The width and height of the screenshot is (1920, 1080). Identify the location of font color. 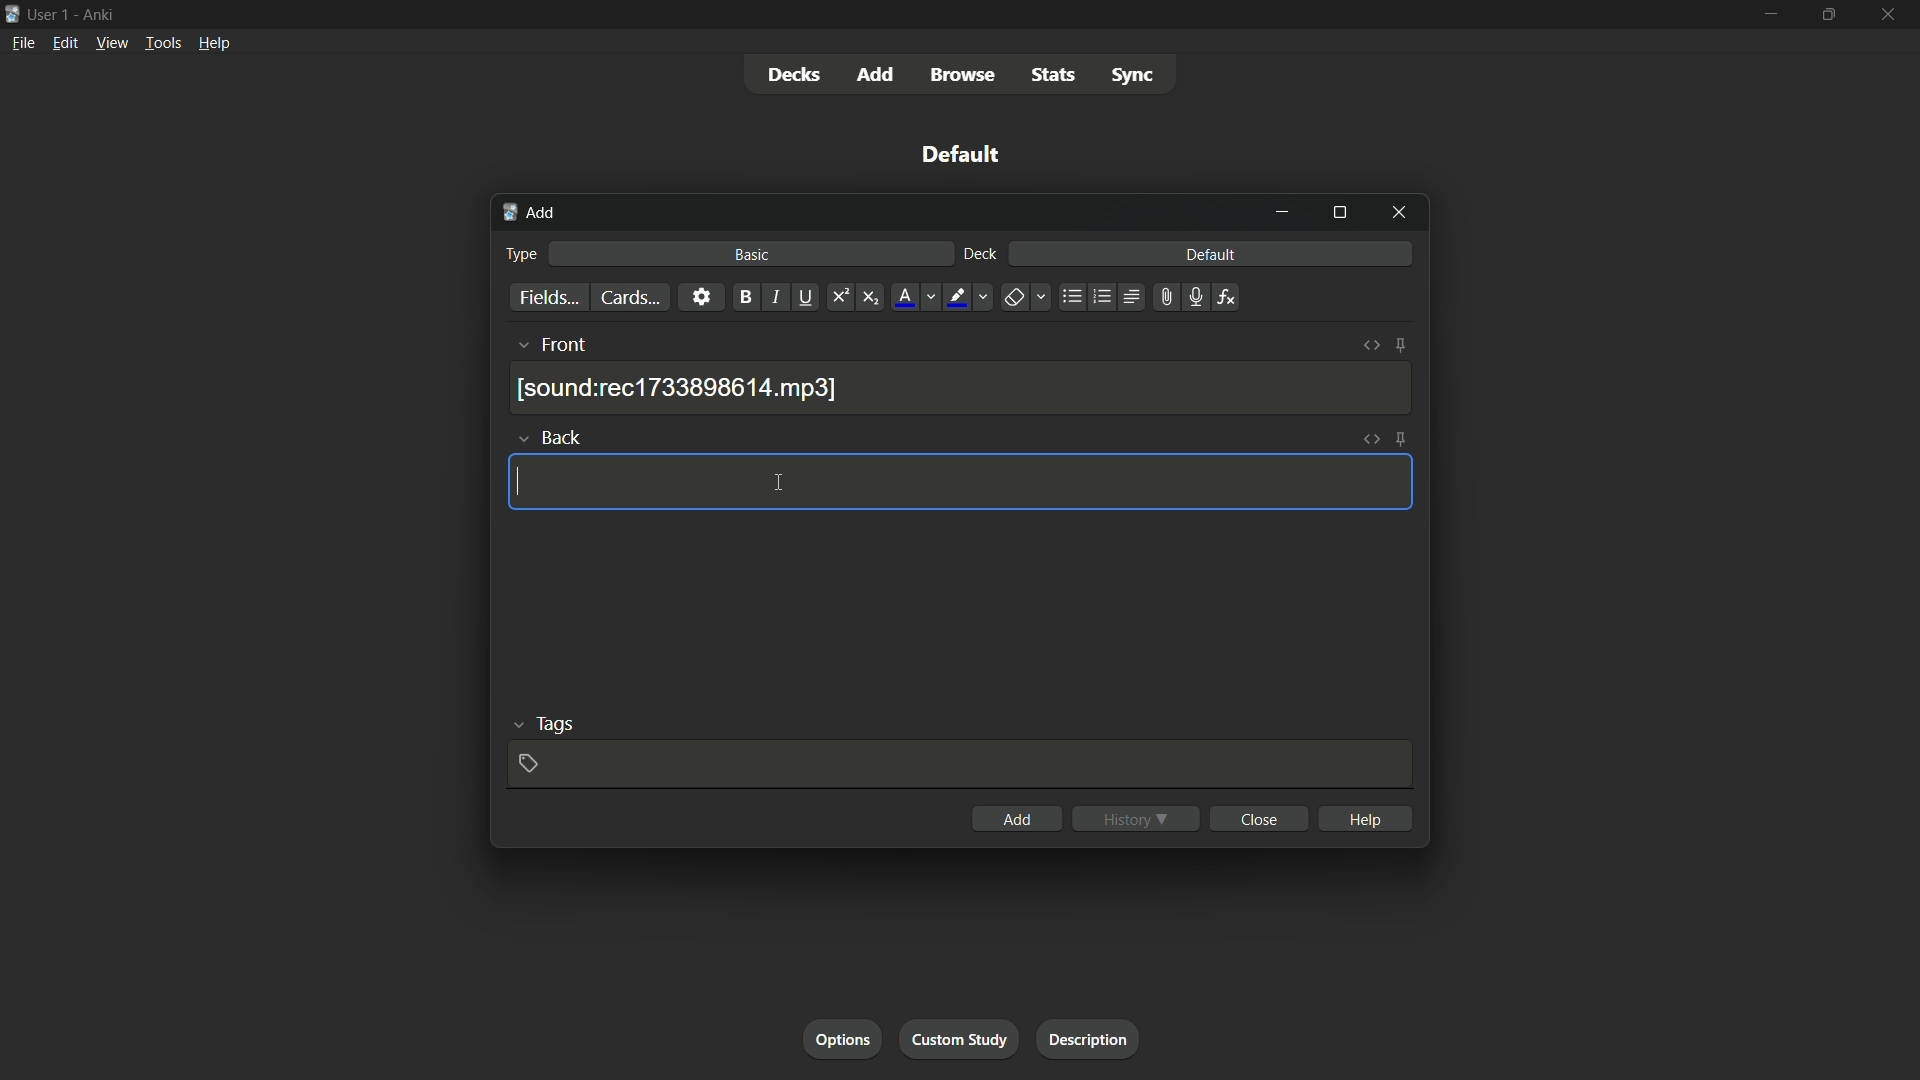
(903, 297).